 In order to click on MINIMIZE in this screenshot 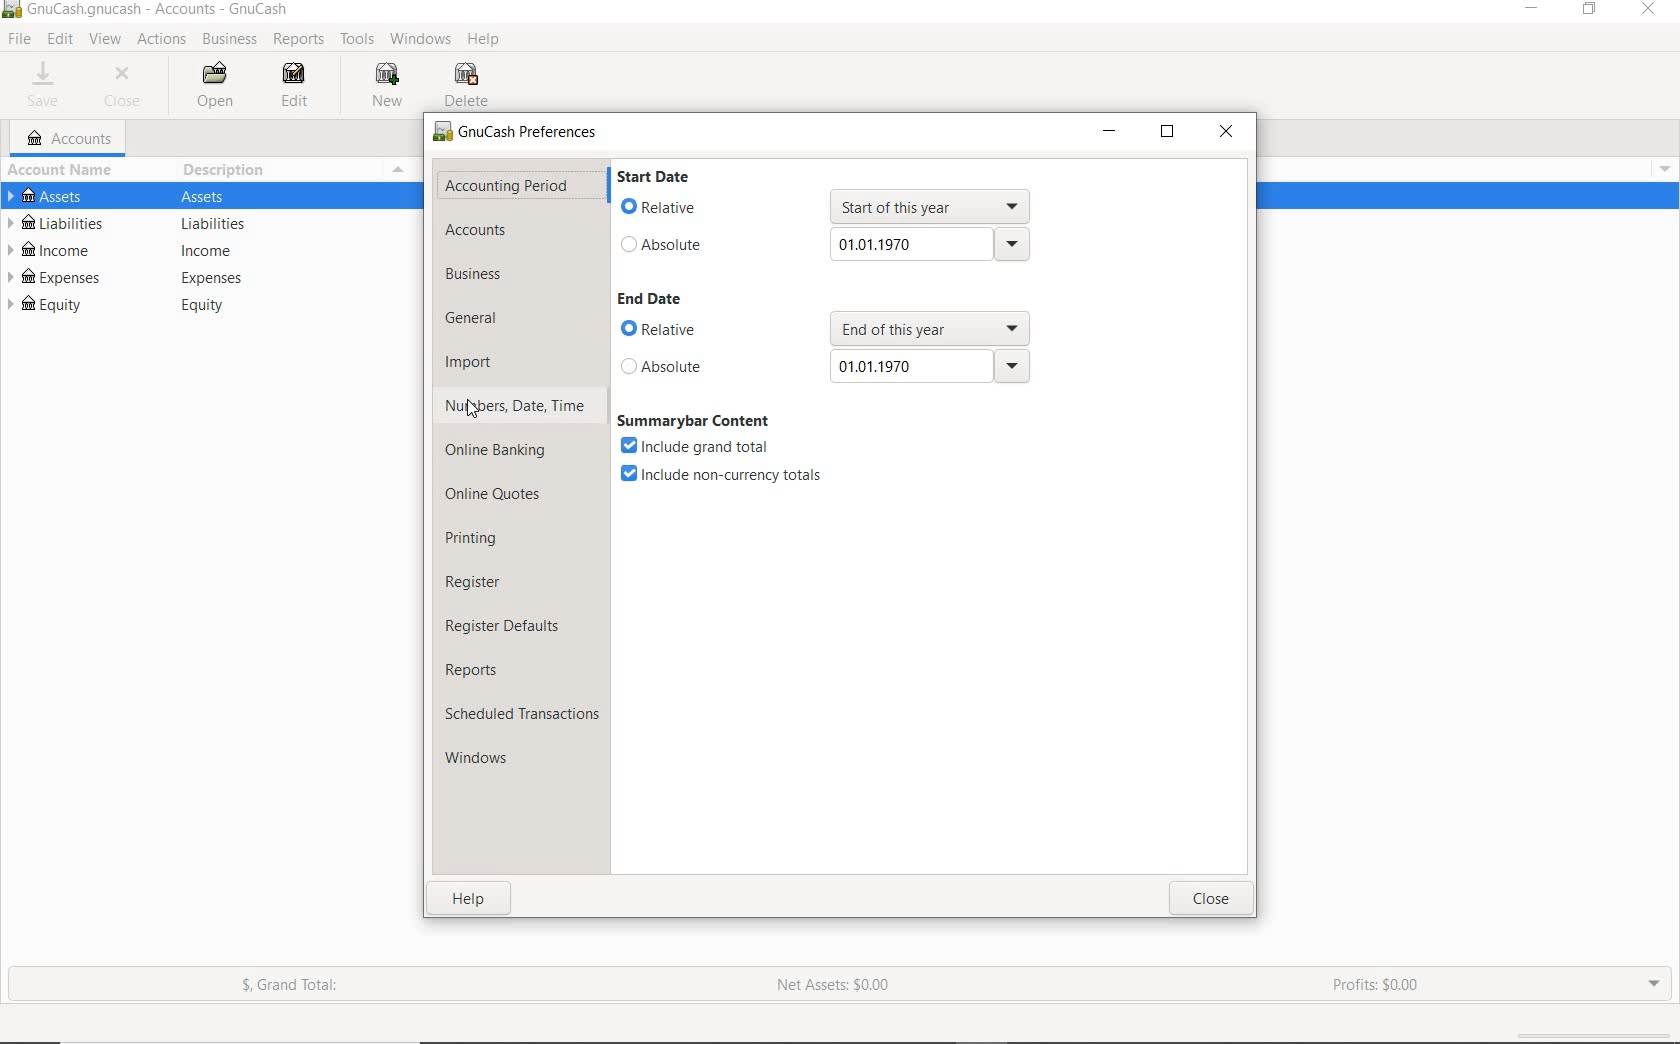, I will do `click(1109, 132)`.